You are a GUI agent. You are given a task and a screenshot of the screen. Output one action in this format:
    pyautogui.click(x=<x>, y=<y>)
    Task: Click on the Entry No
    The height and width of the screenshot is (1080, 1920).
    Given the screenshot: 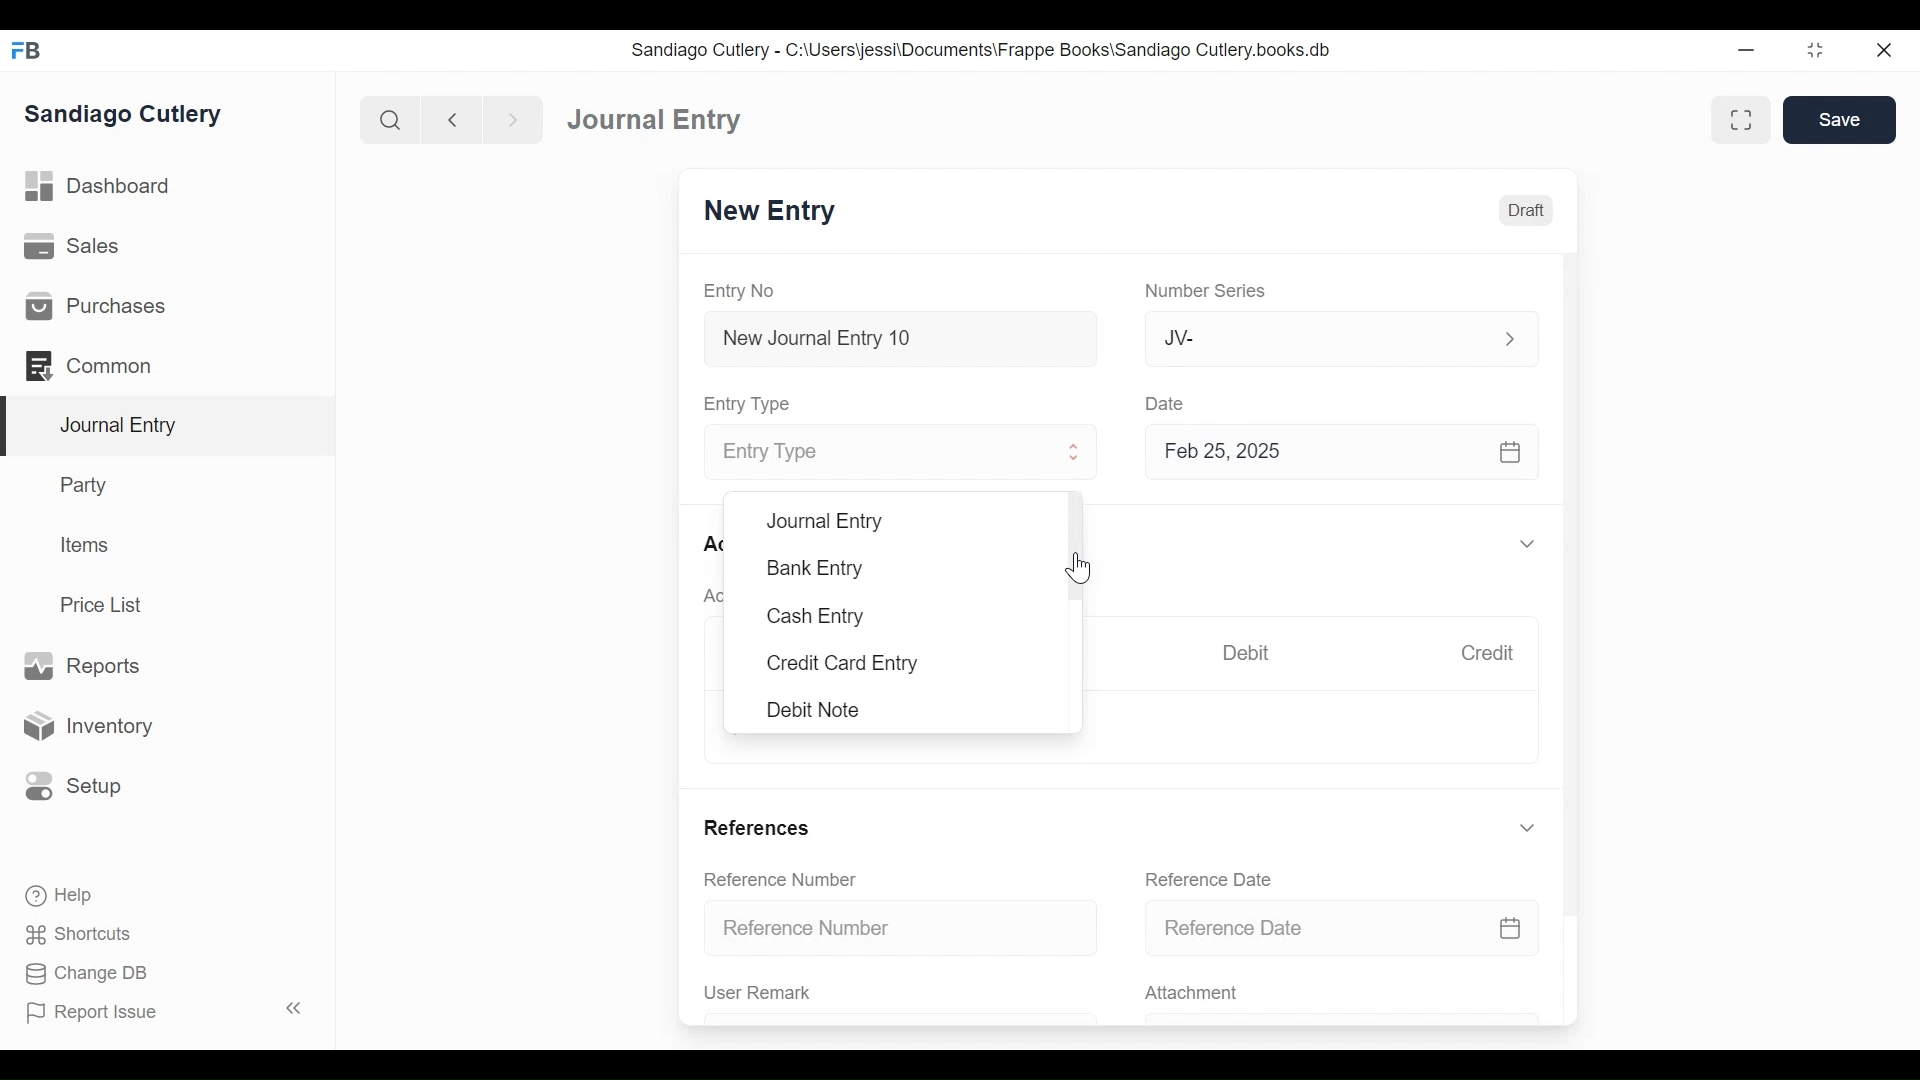 What is the action you would take?
    pyautogui.click(x=745, y=290)
    